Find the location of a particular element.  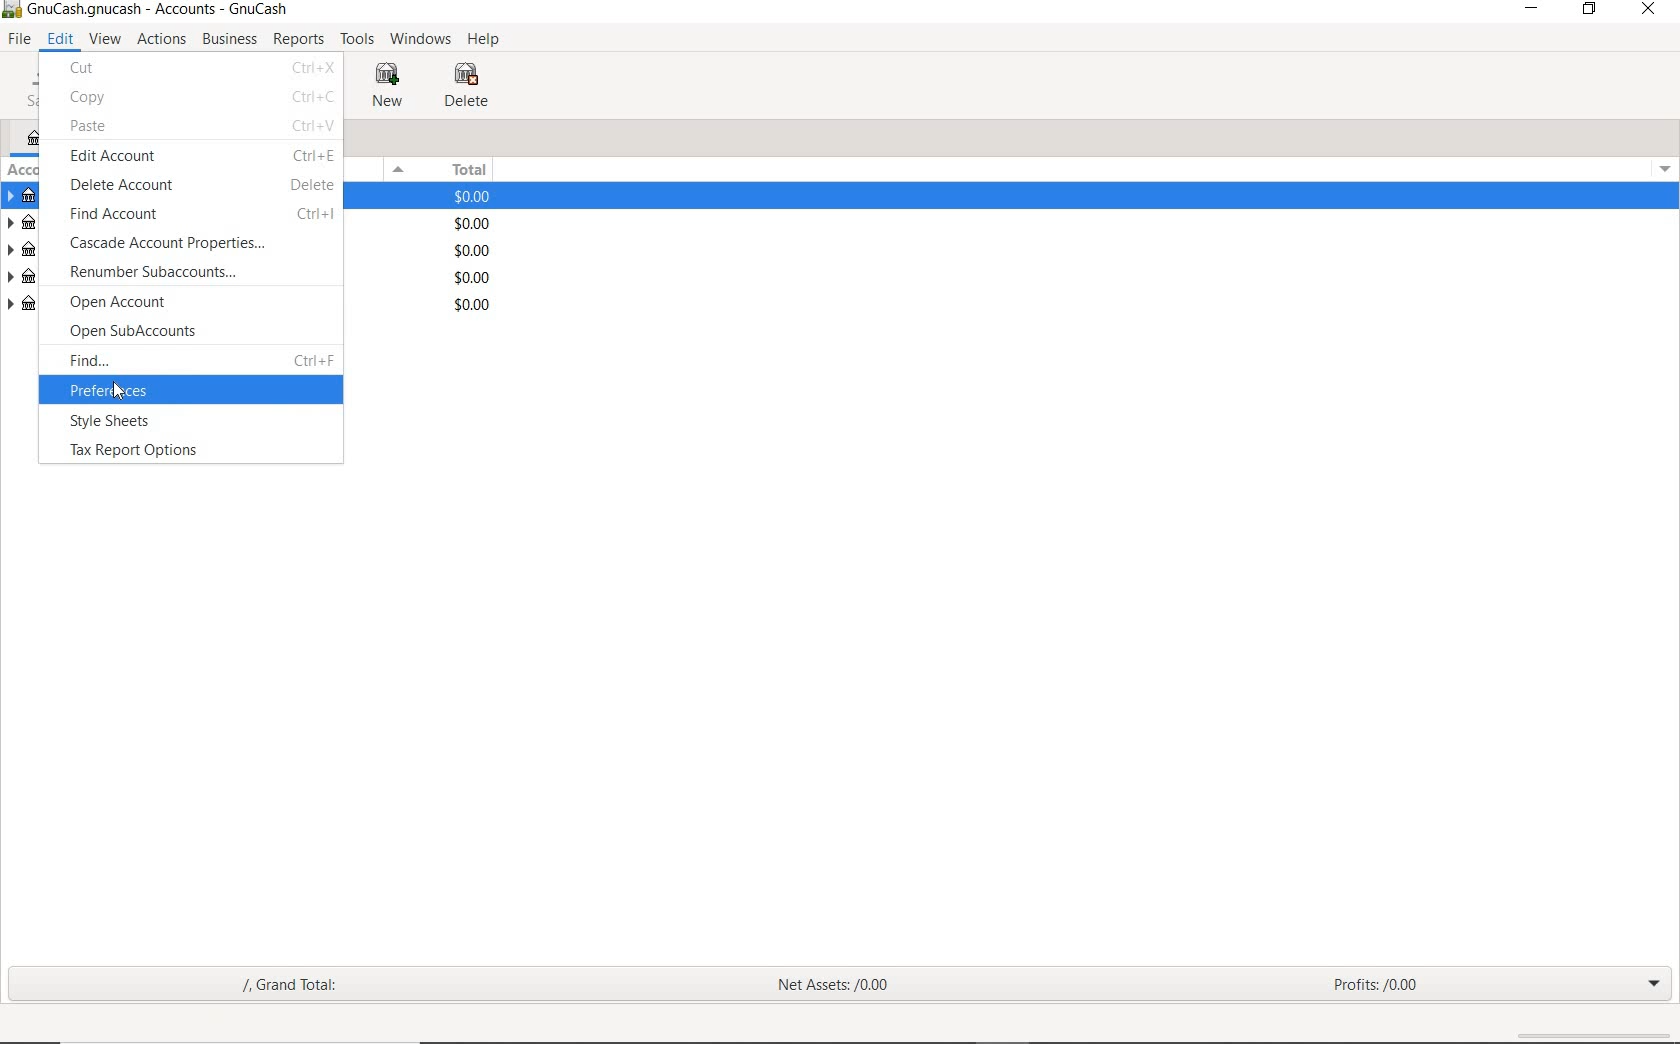

 is located at coordinates (475, 250).